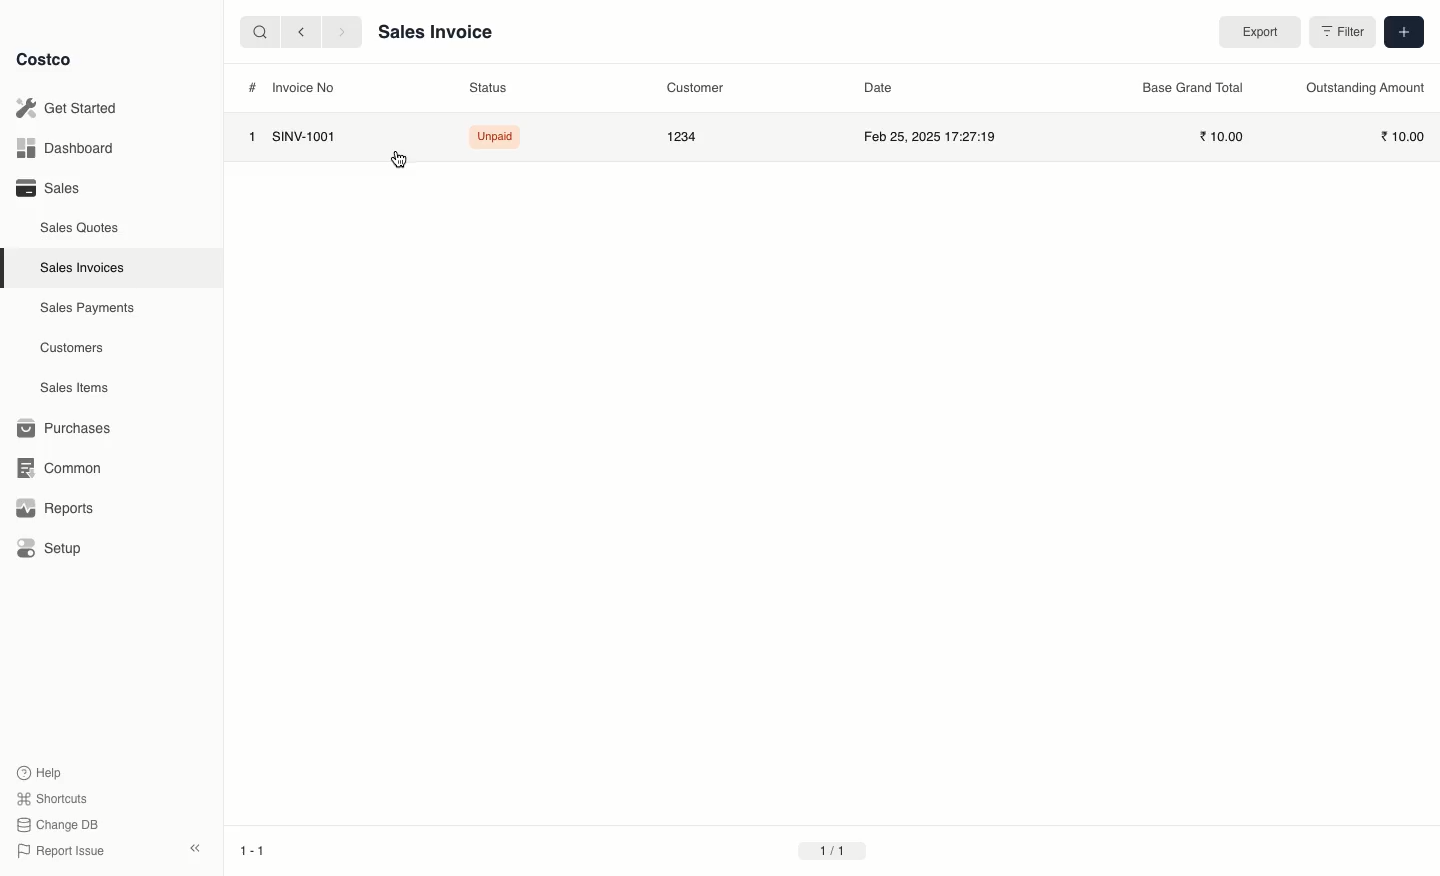  I want to click on Sales Items., so click(71, 389).